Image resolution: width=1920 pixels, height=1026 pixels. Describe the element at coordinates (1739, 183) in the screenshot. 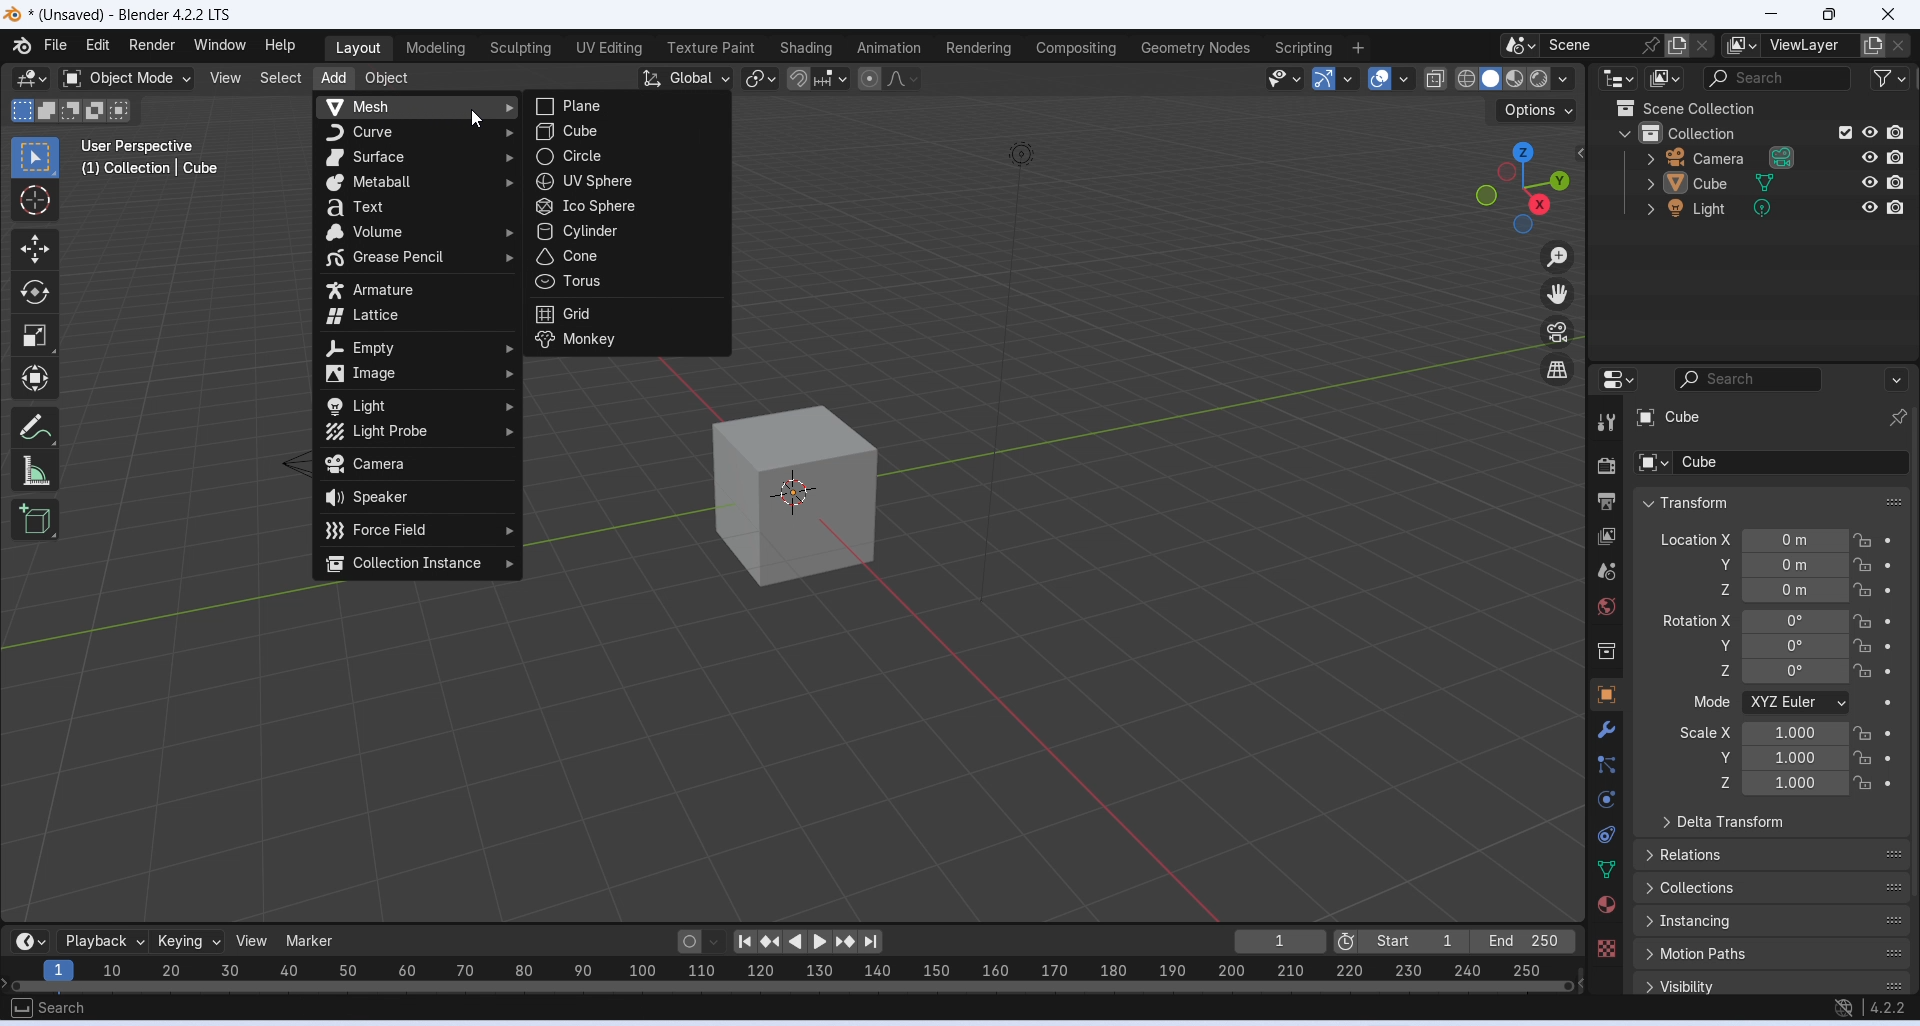

I see `cube layer` at that location.